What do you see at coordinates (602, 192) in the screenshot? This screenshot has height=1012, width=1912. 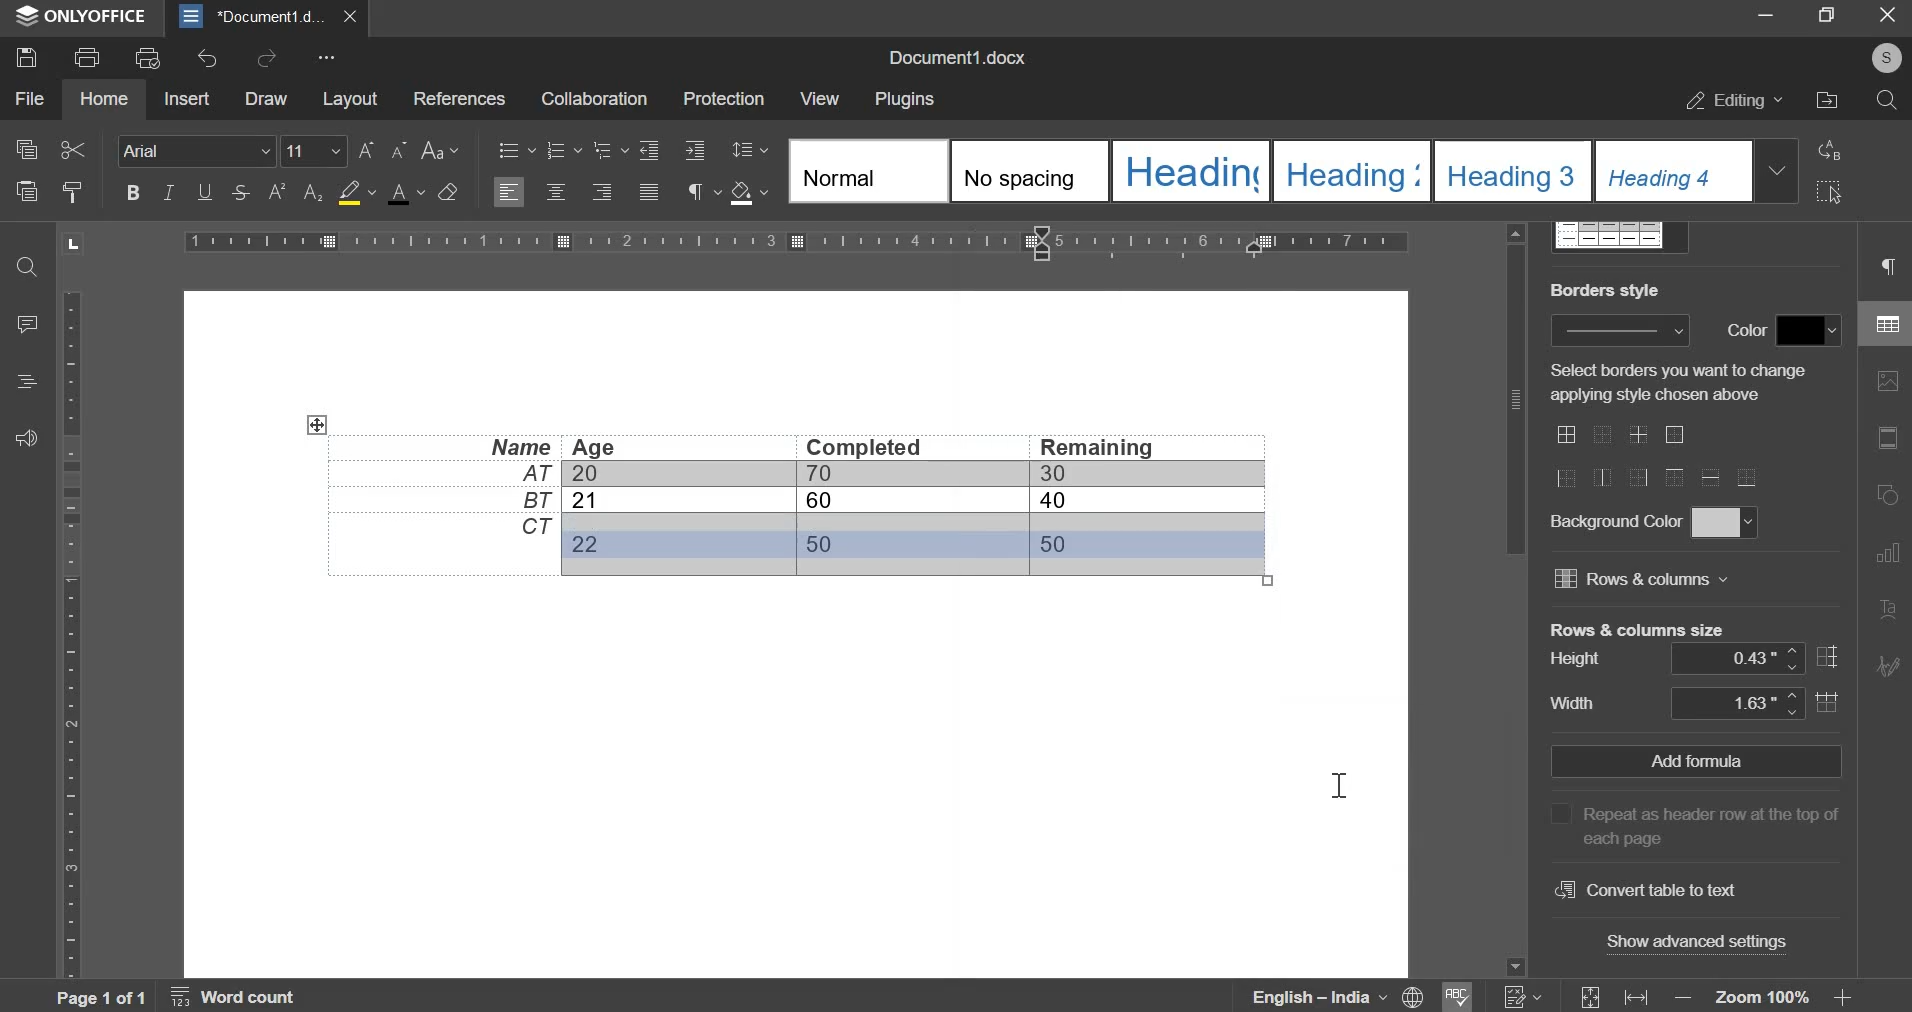 I see `align right` at bounding box center [602, 192].